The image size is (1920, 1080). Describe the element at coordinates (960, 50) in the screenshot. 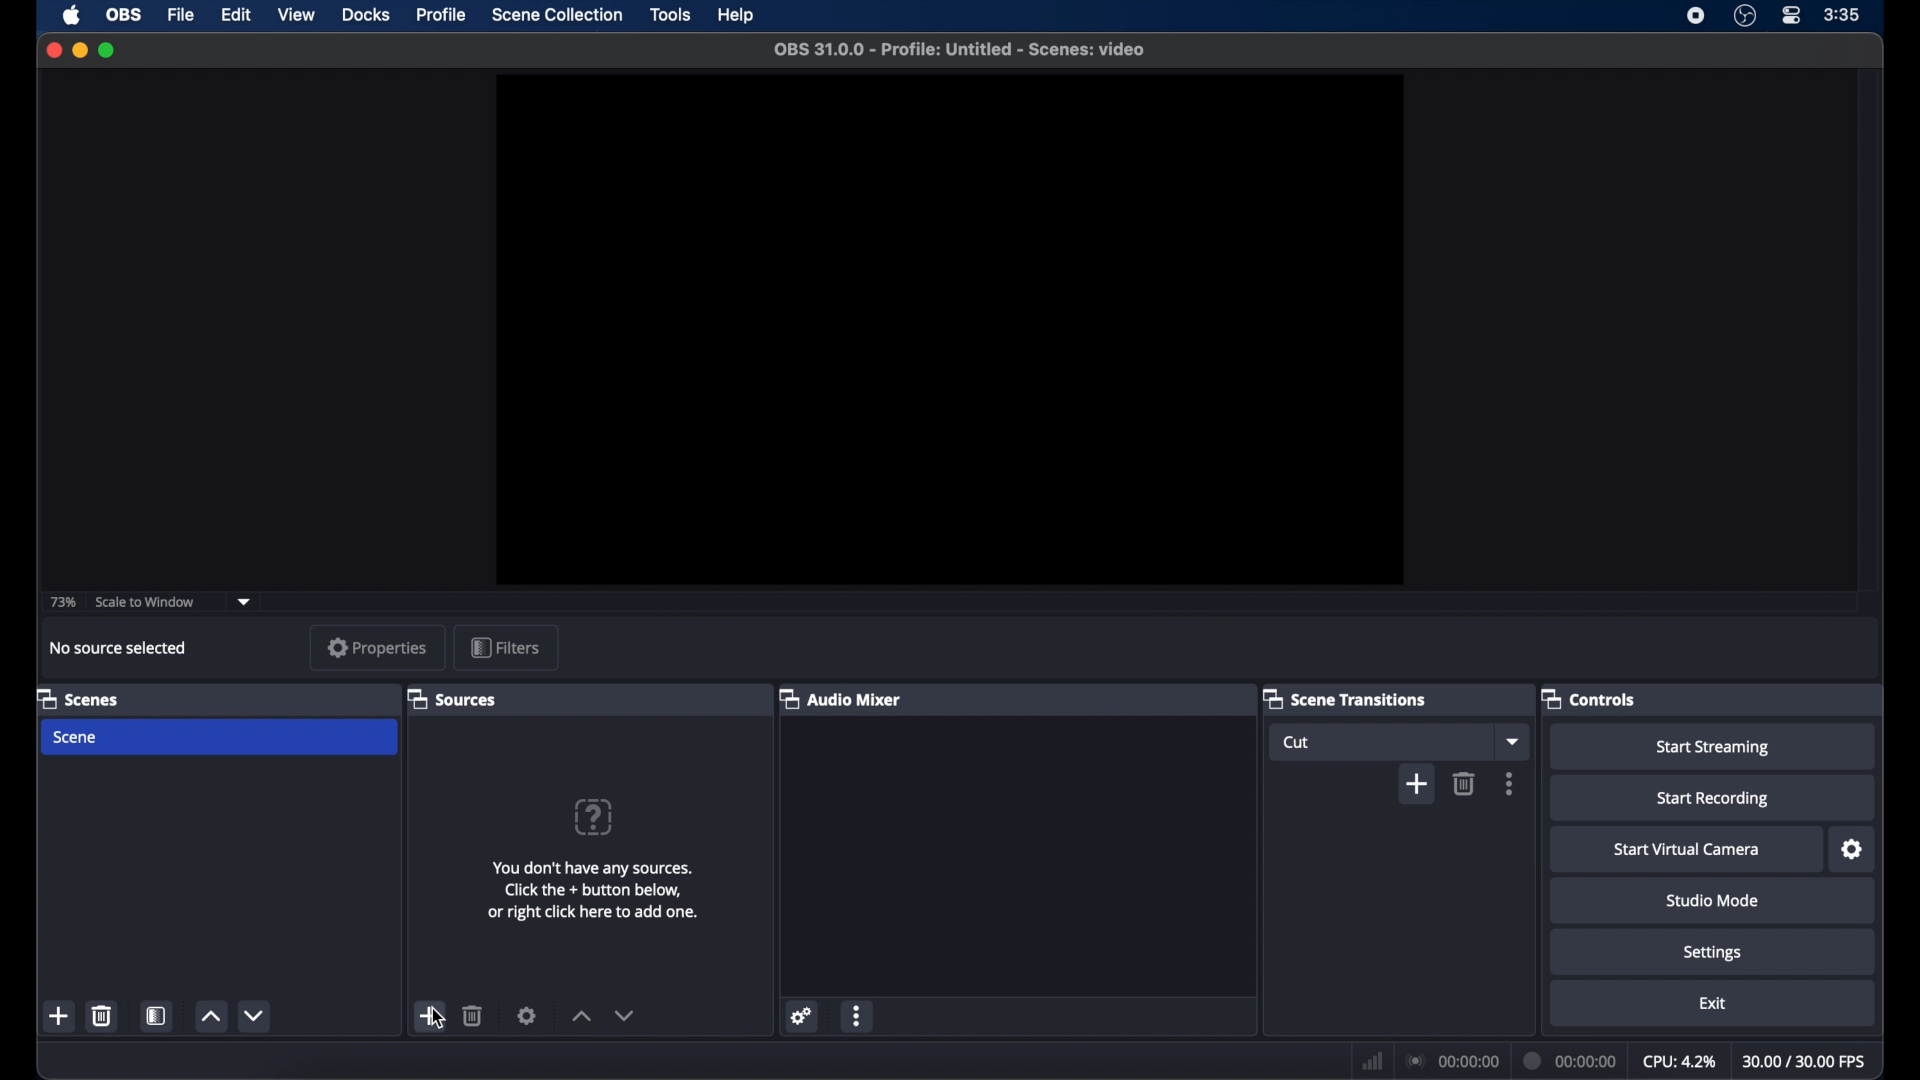

I see `file name` at that location.